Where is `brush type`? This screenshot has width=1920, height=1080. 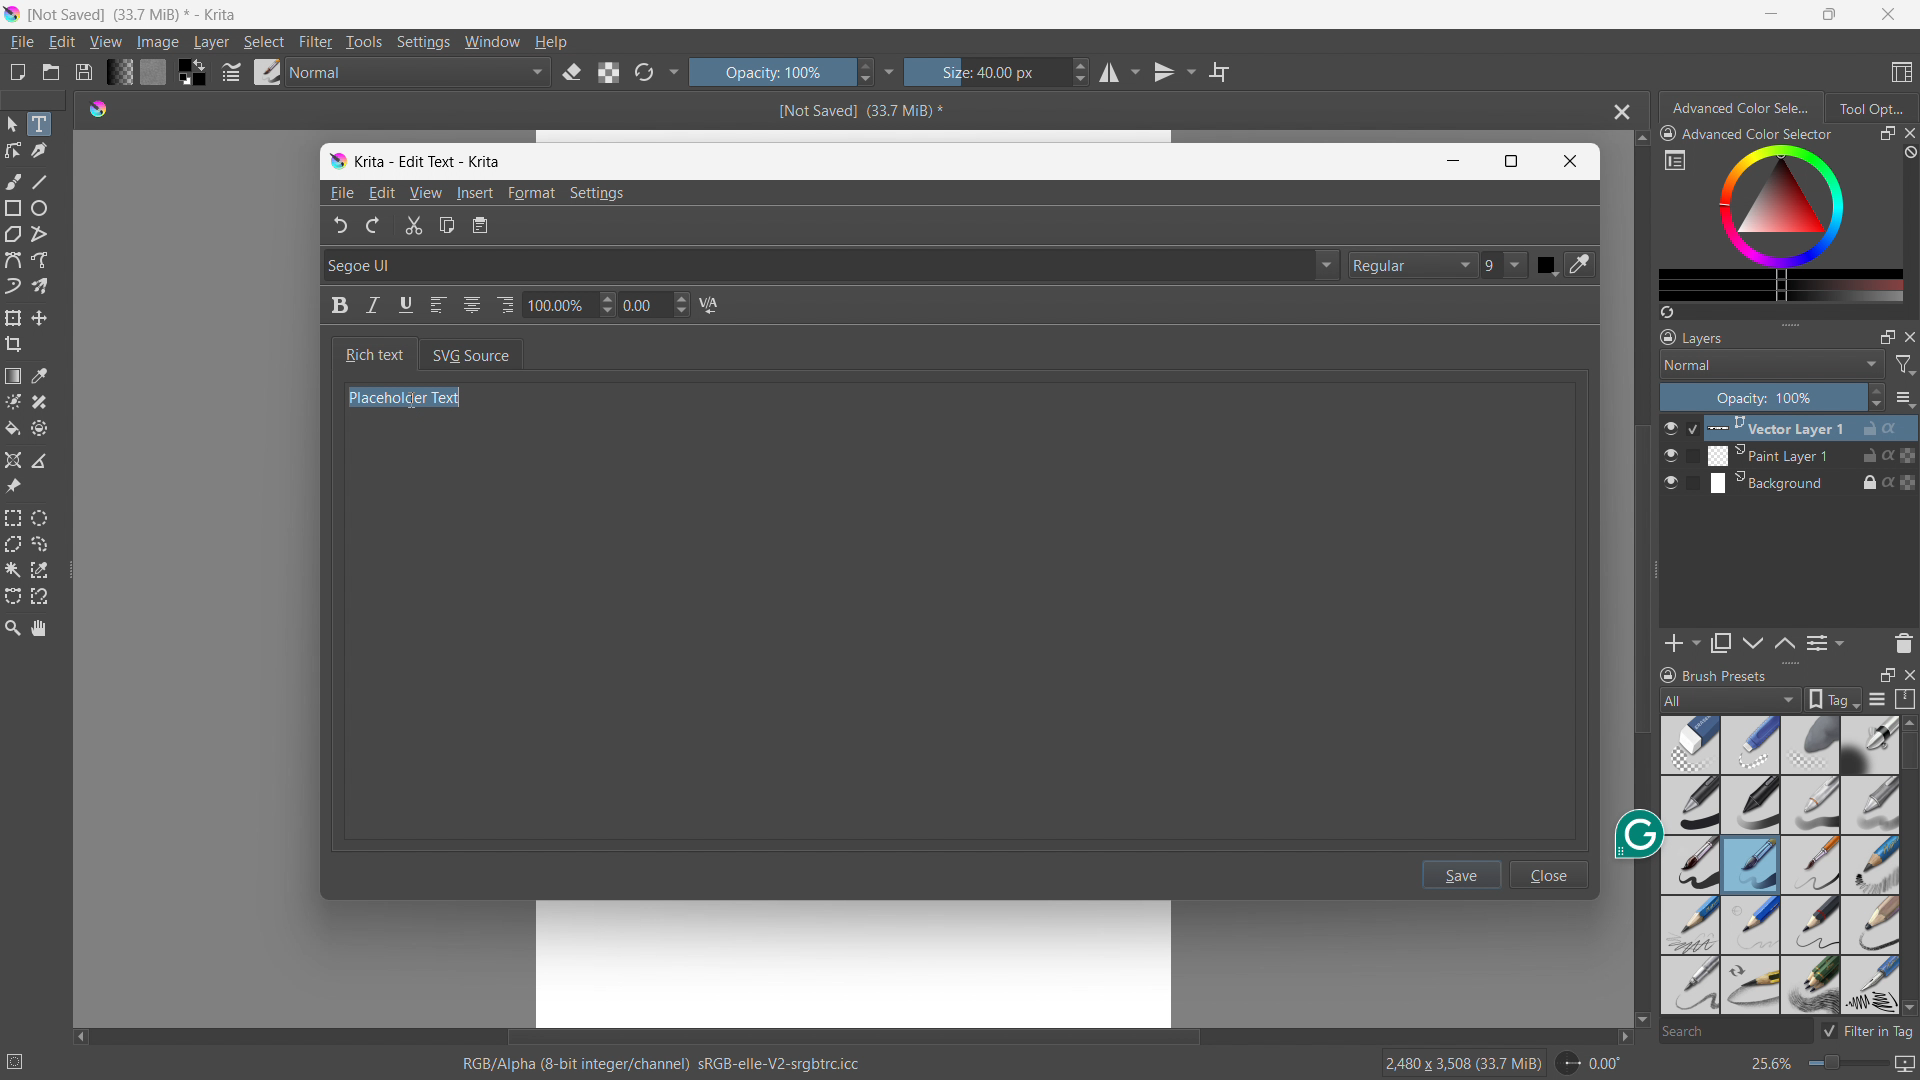 brush type is located at coordinates (1732, 699).